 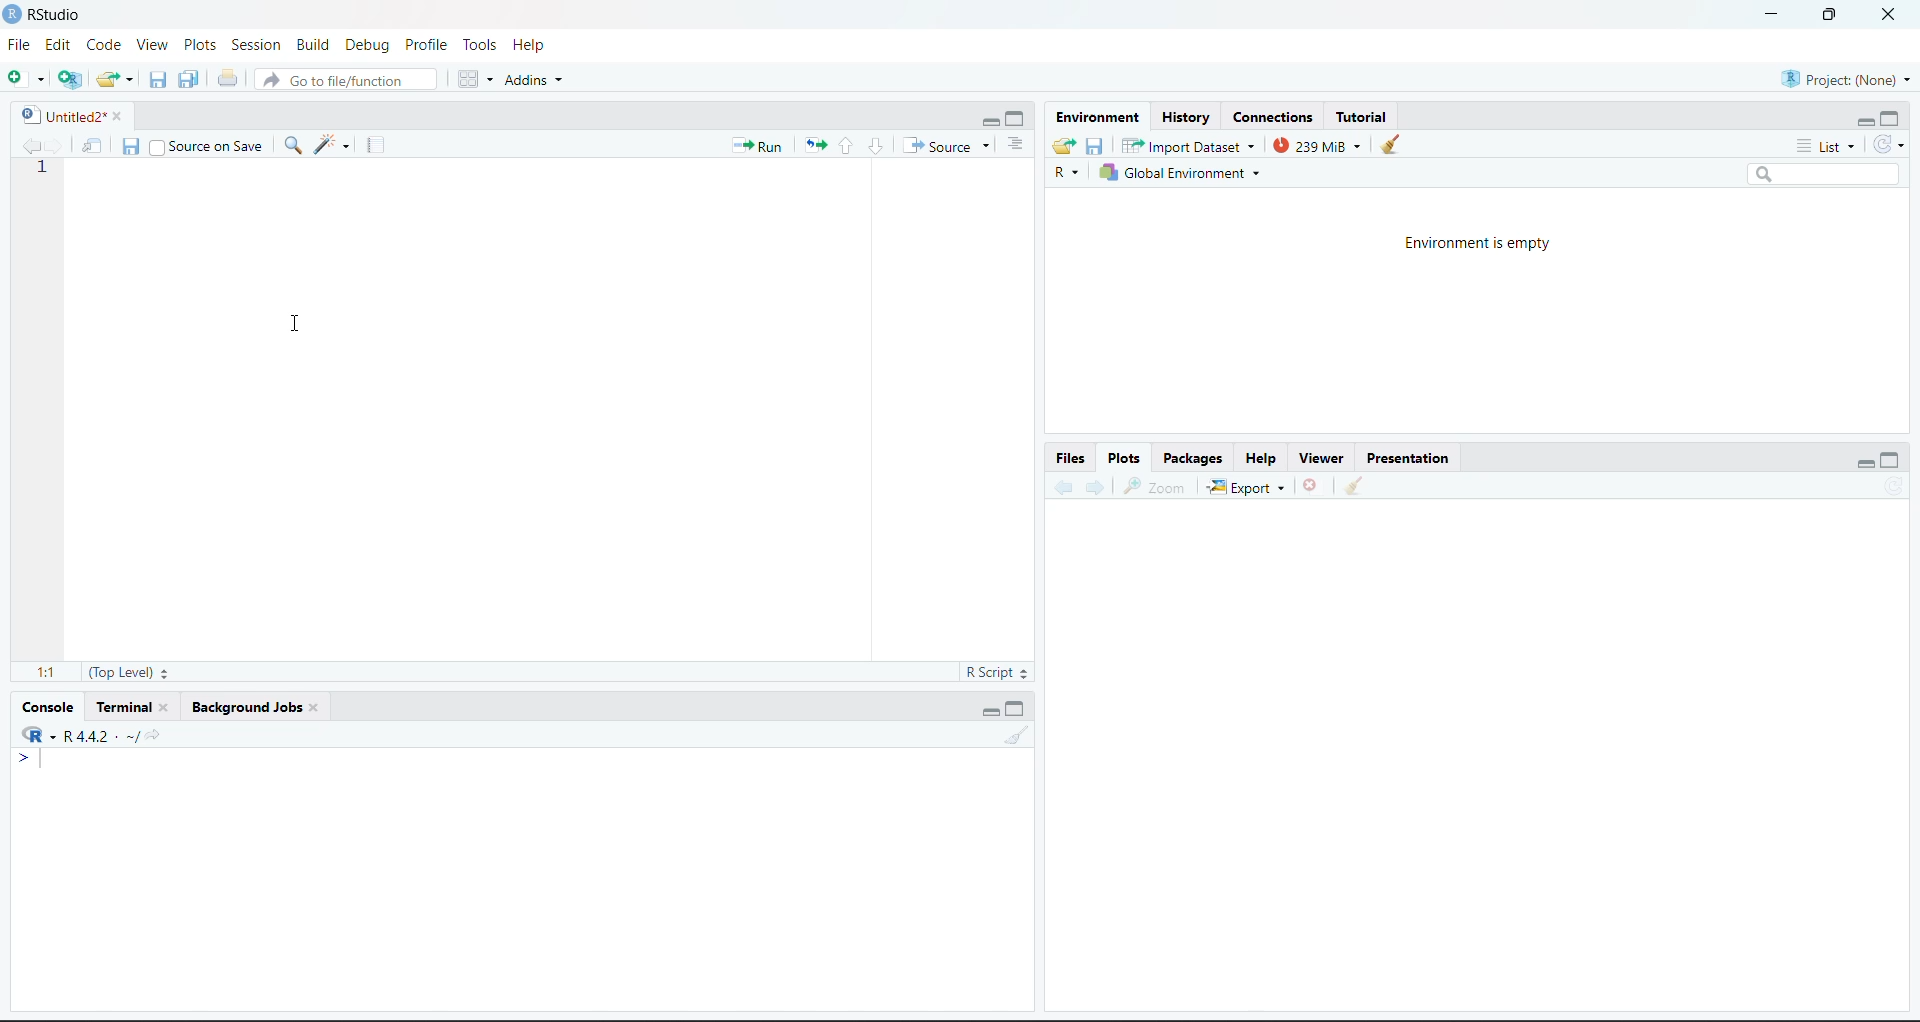 What do you see at coordinates (226, 77) in the screenshot?
I see `Print the current file` at bounding box center [226, 77].